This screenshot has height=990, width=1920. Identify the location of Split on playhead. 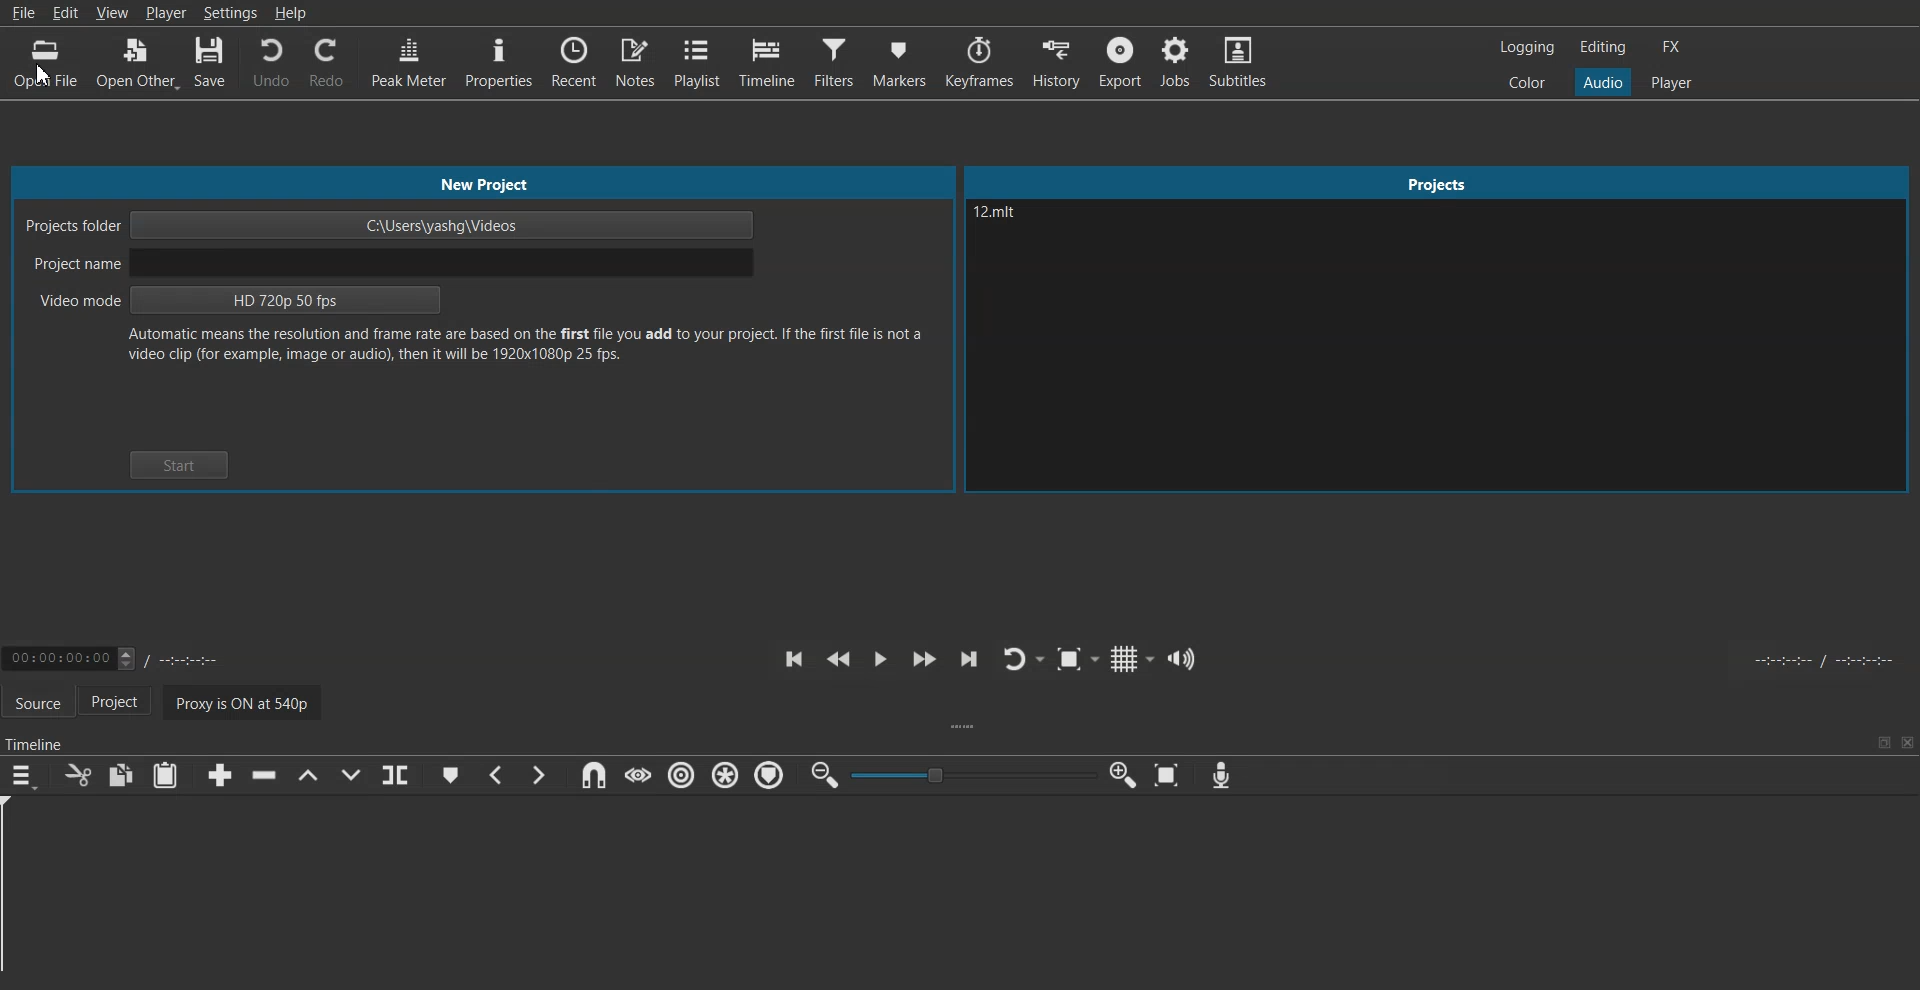
(396, 775).